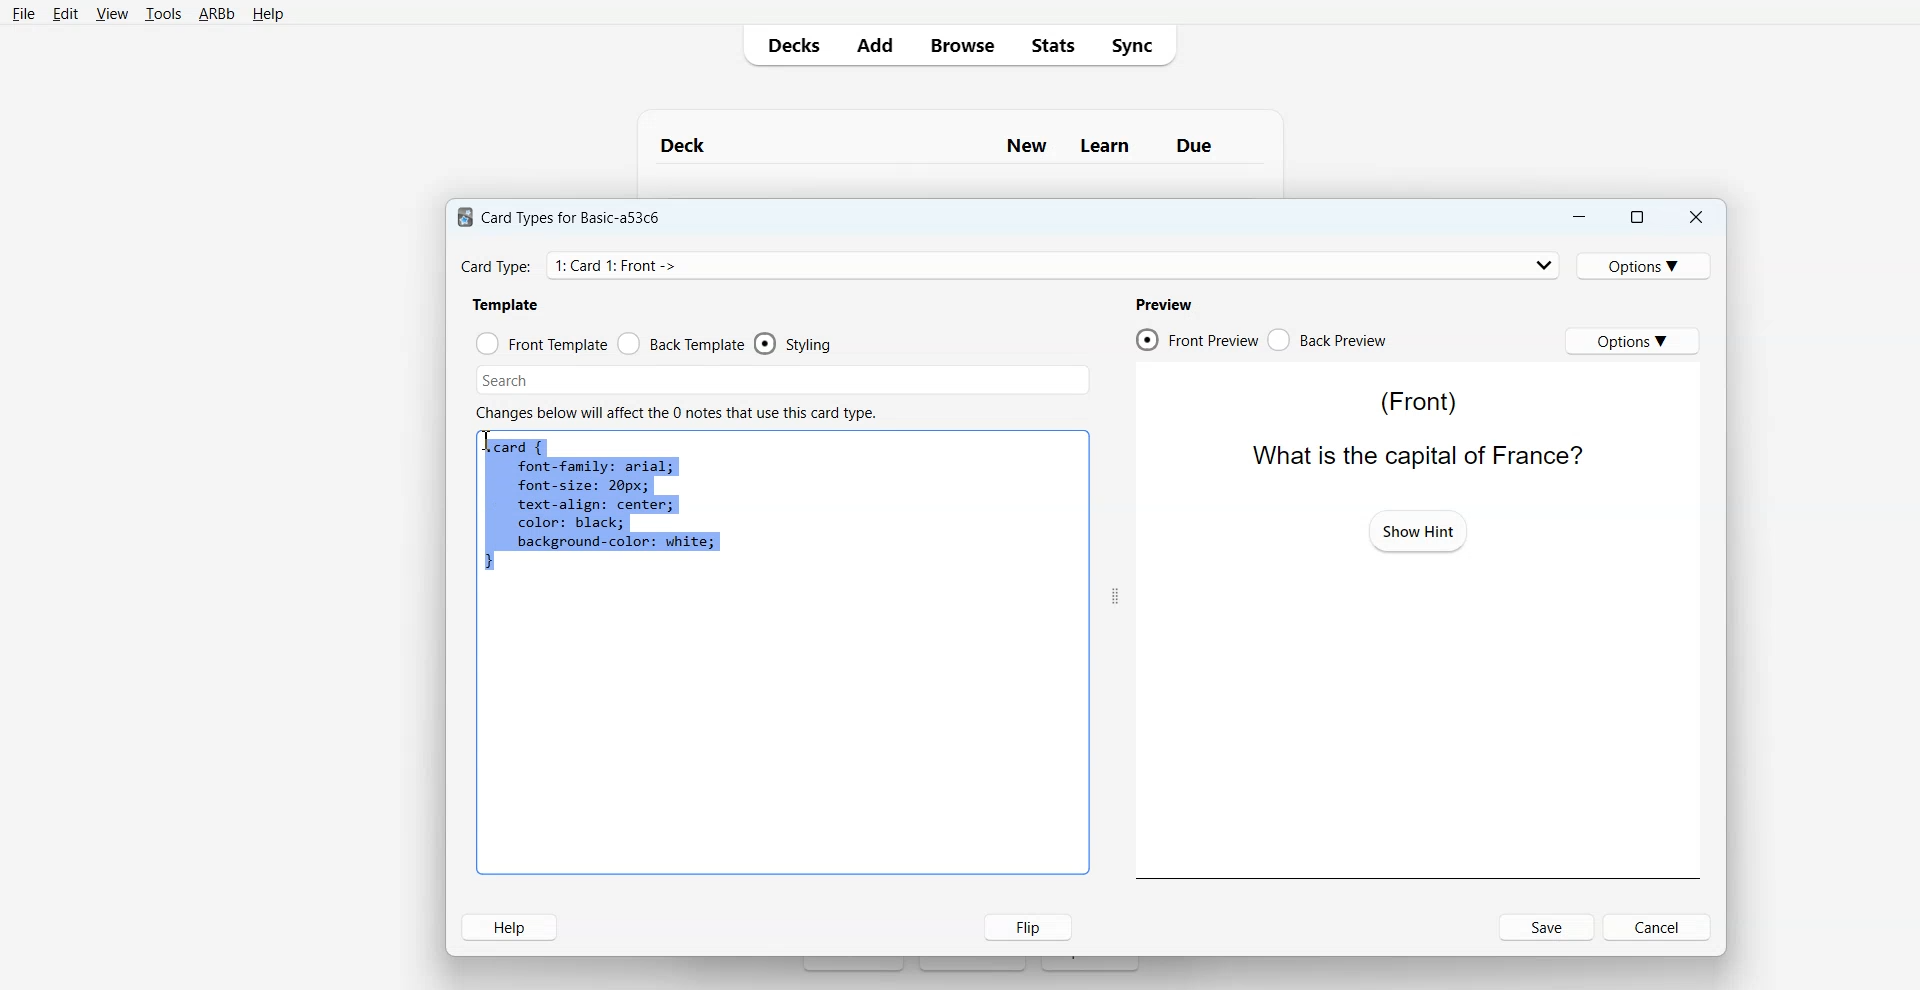 The height and width of the screenshot is (990, 1920). Describe the element at coordinates (1418, 530) in the screenshot. I see `Show Hint` at that location.